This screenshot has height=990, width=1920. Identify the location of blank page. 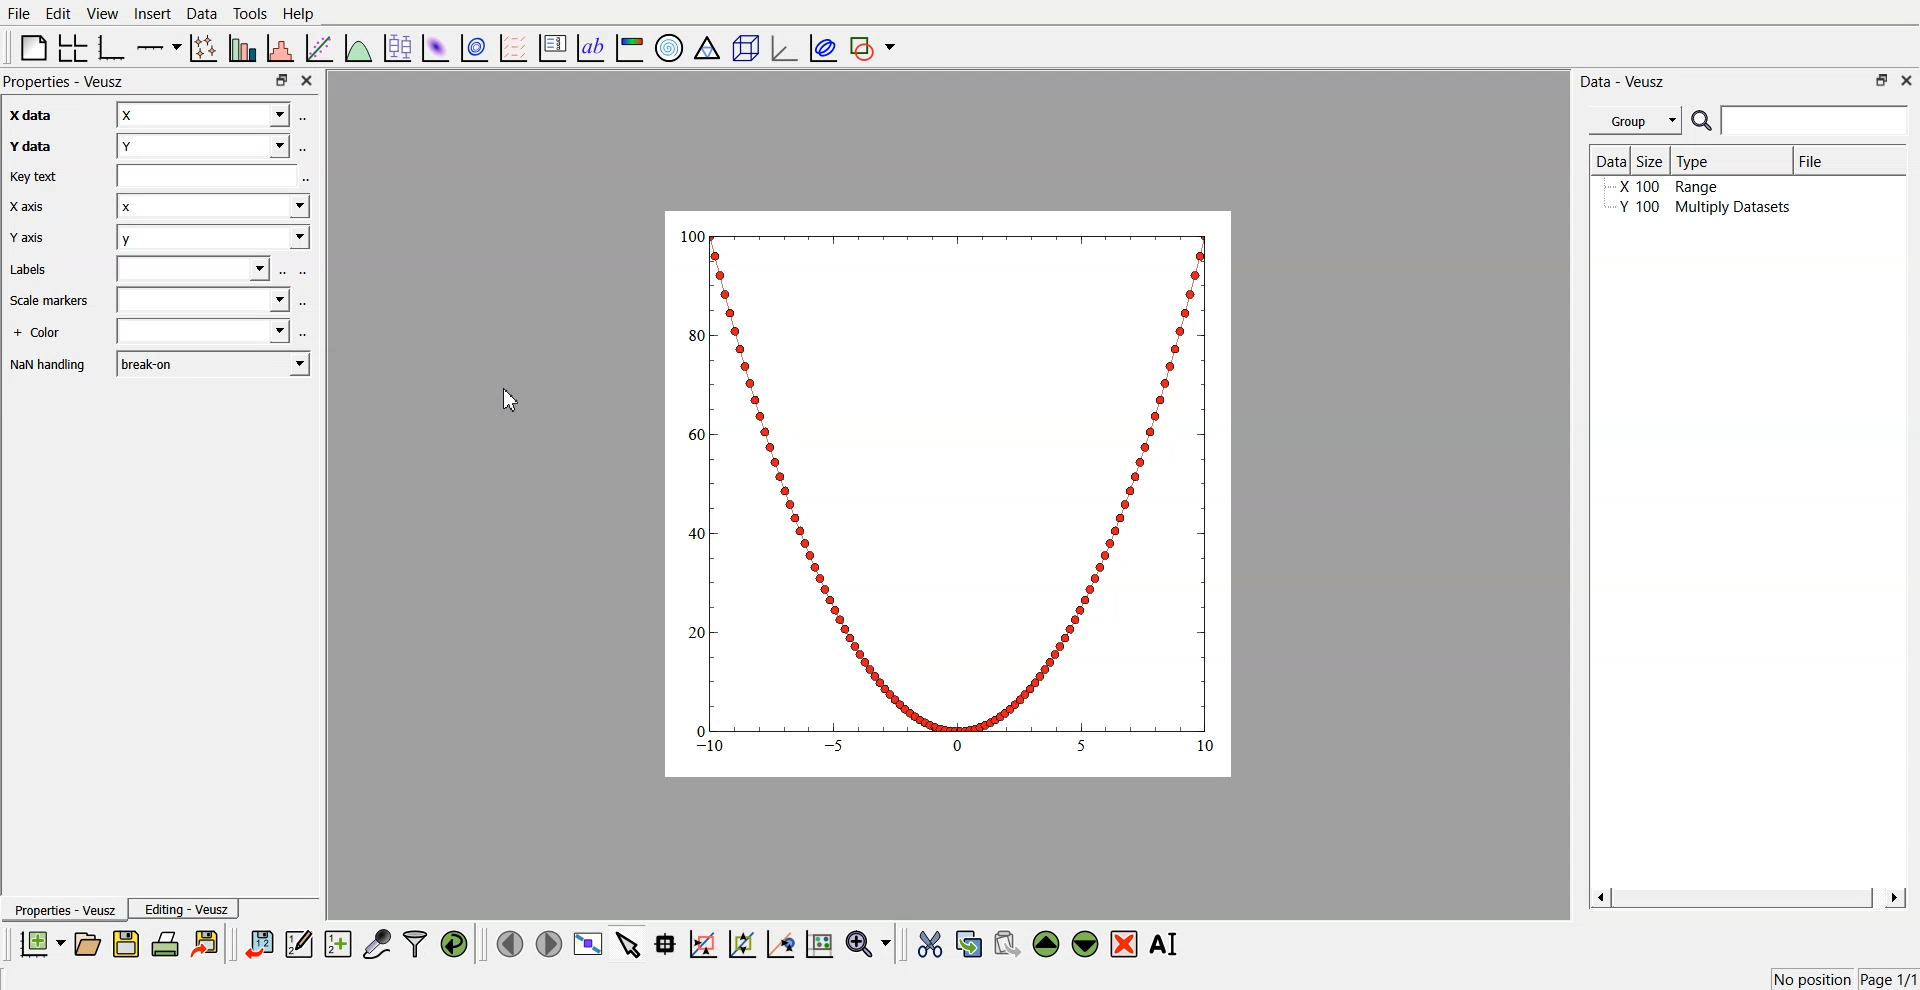
(29, 46).